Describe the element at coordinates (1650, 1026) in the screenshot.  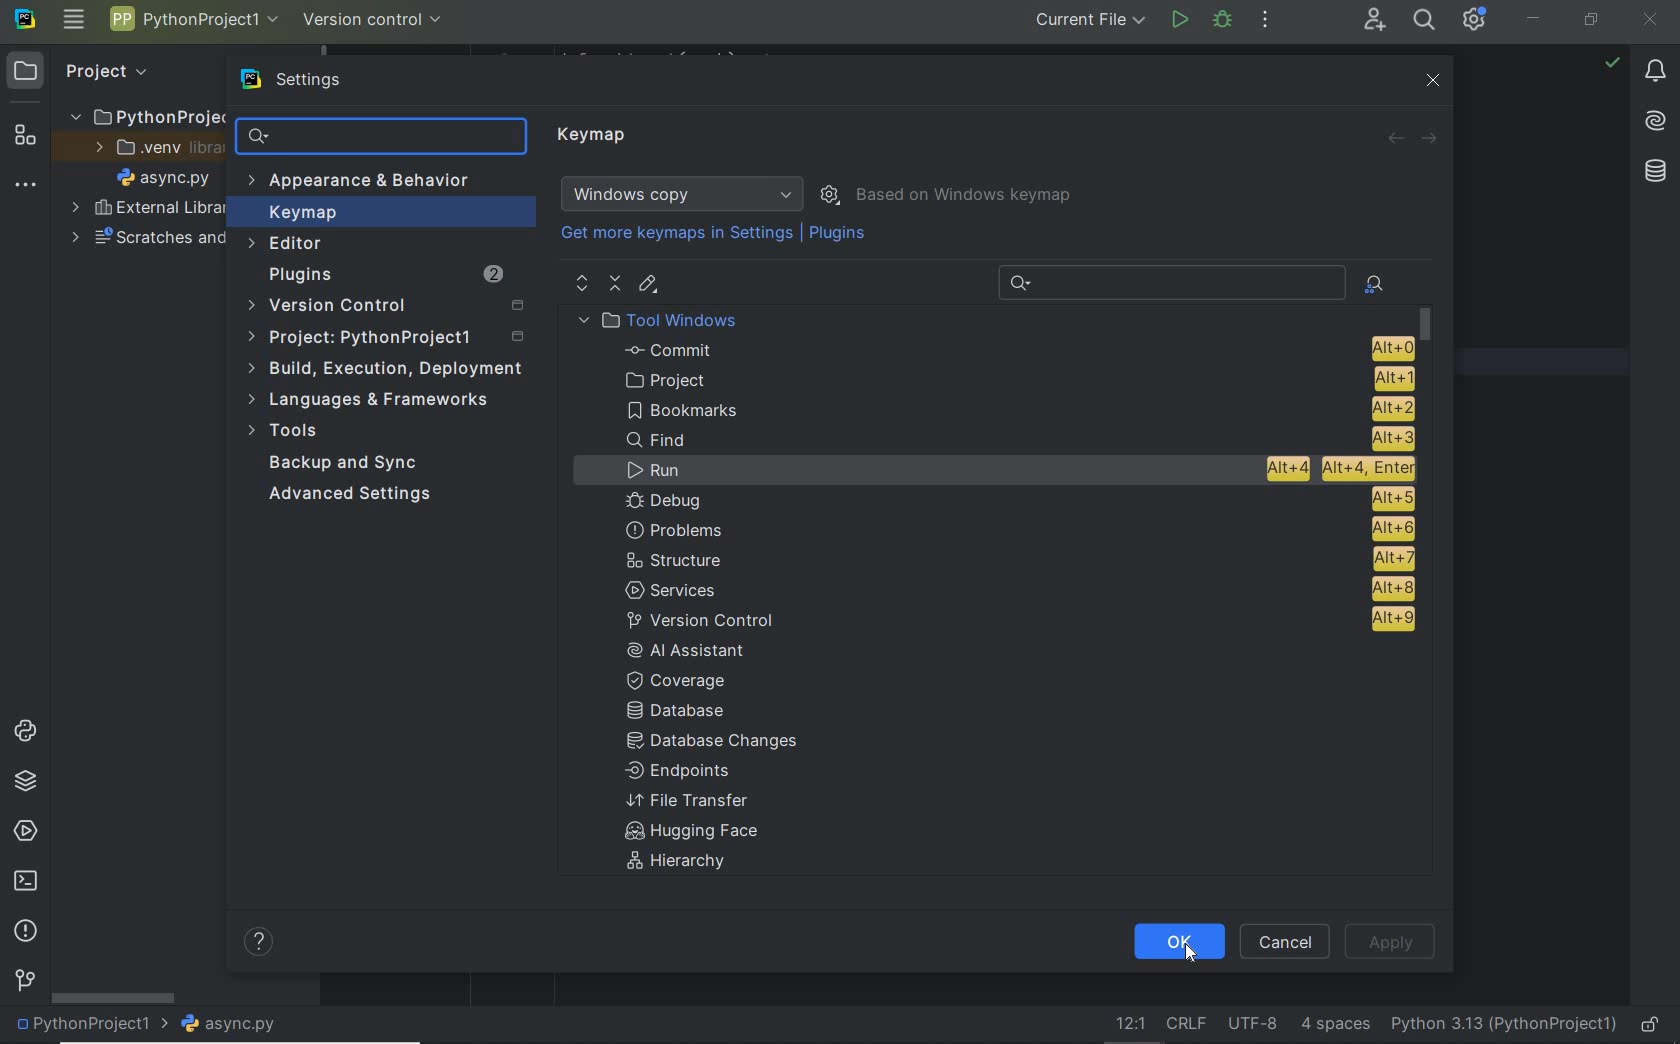
I see `make file ready only` at that location.